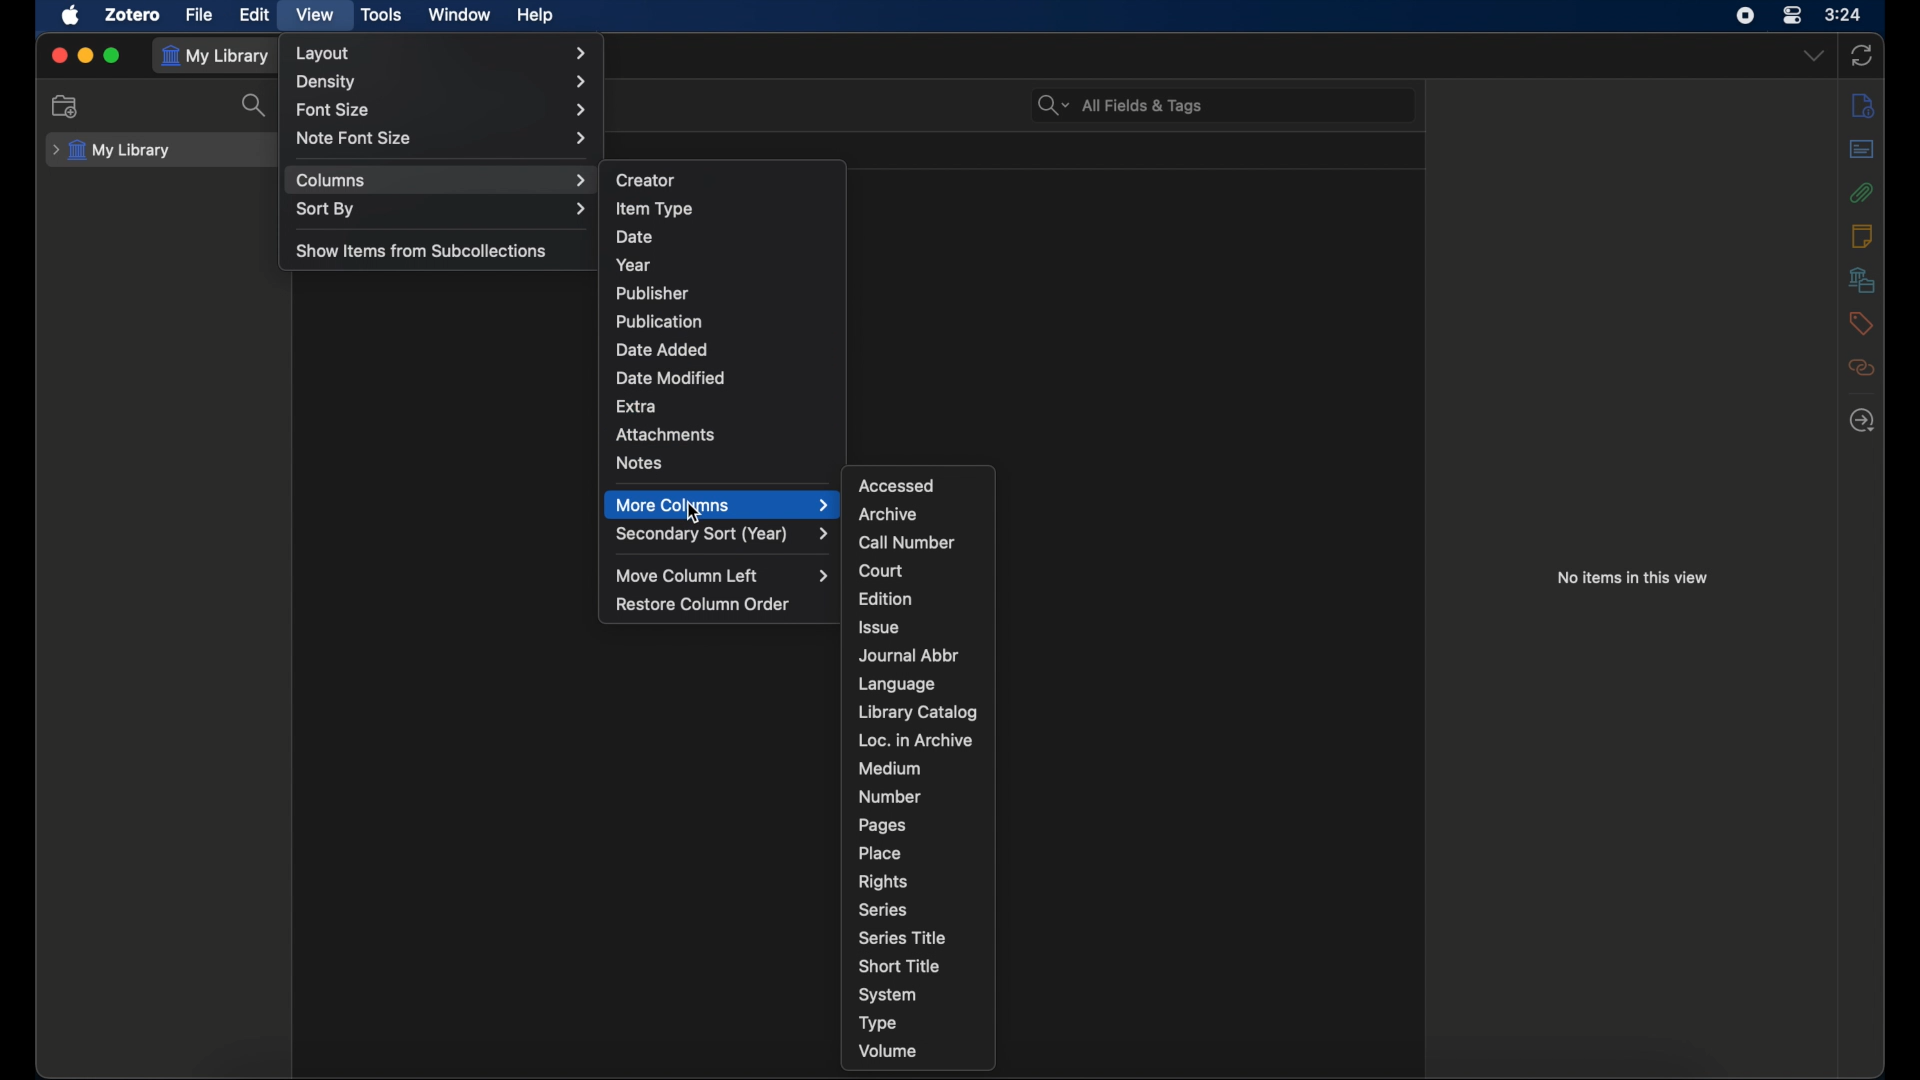 This screenshot has height=1080, width=1920. I want to click on window, so click(460, 13).